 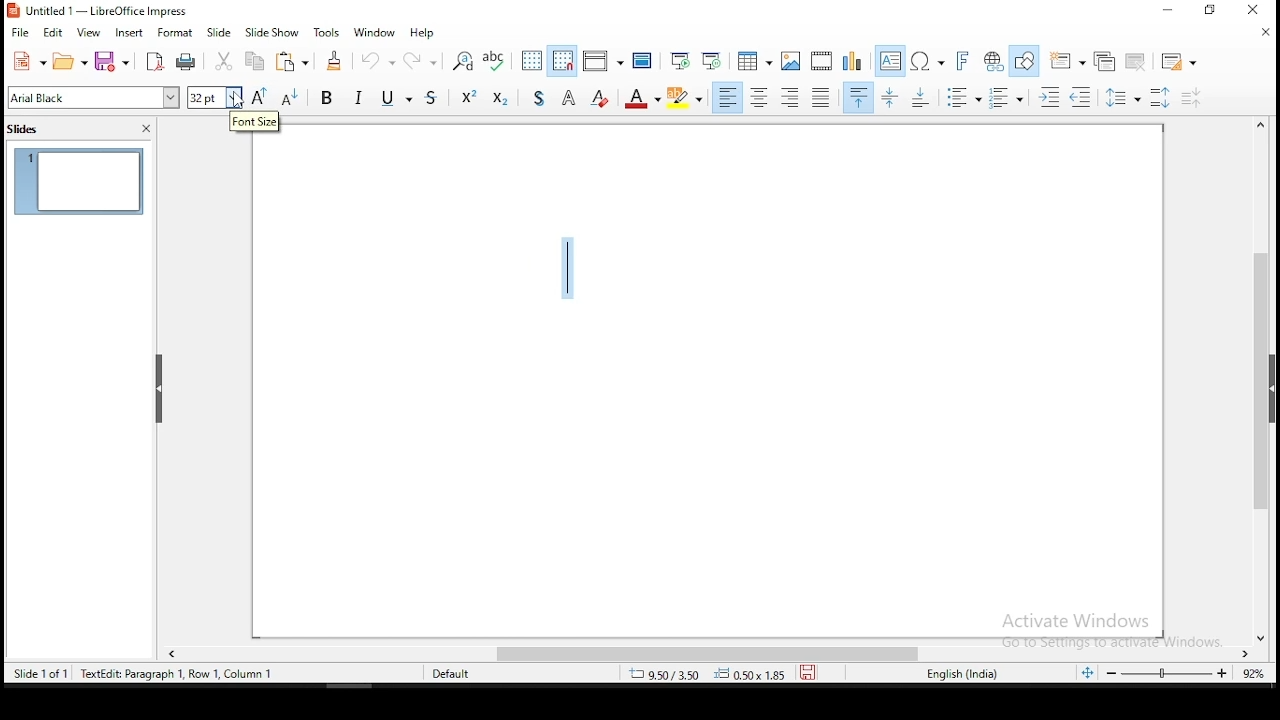 What do you see at coordinates (707, 673) in the screenshot?
I see `Dimensions` at bounding box center [707, 673].